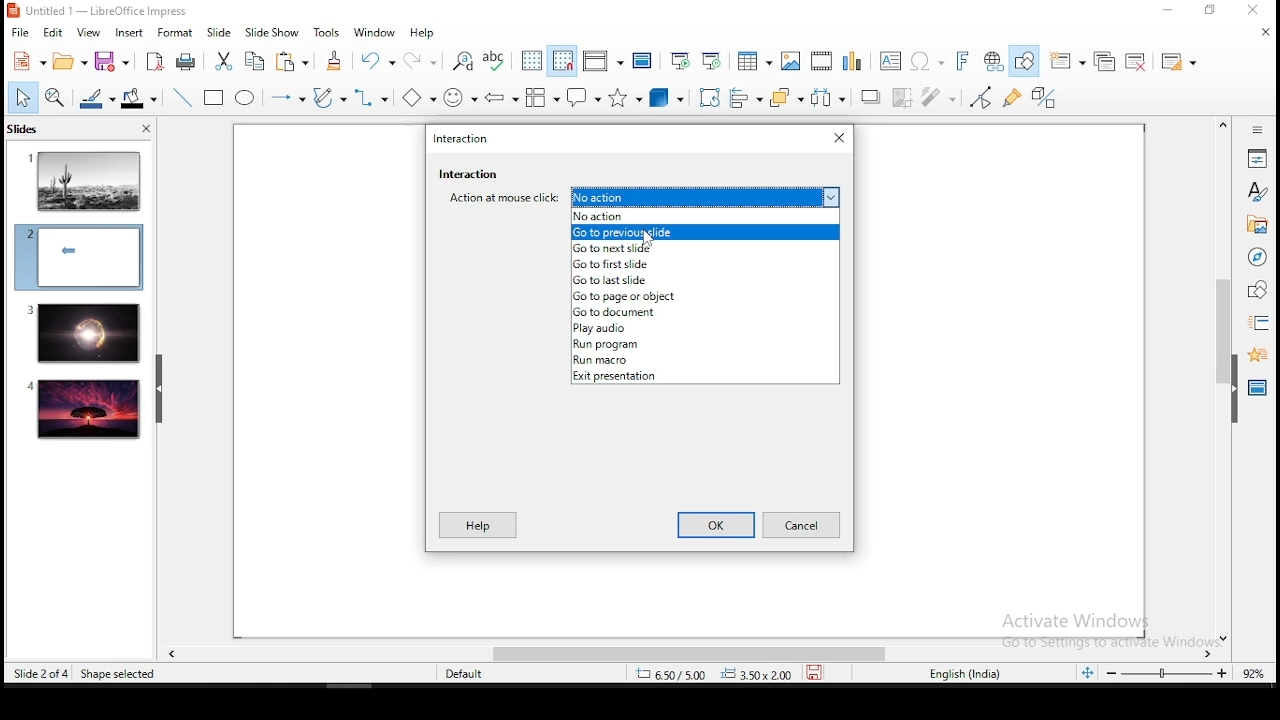  Describe the element at coordinates (716, 525) in the screenshot. I see `ok` at that location.